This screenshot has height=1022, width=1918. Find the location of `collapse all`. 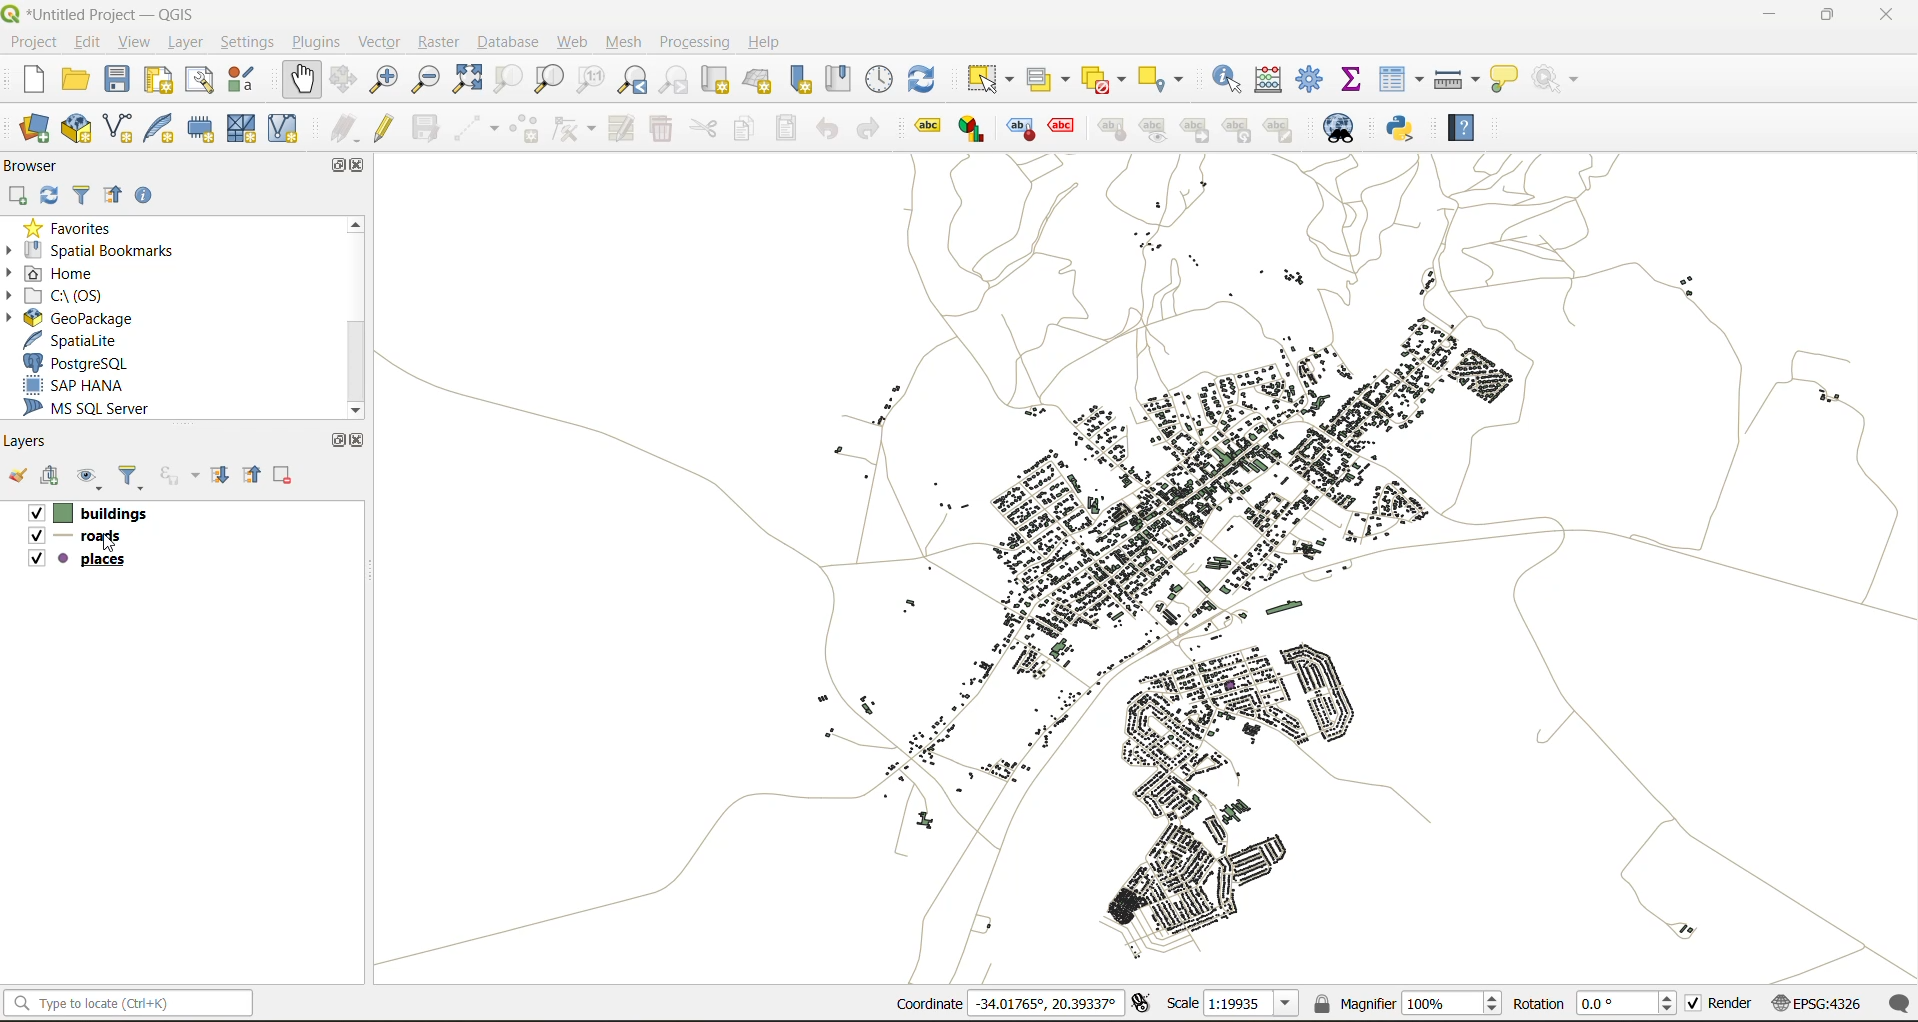

collapse all is located at coordinates (250, 474).